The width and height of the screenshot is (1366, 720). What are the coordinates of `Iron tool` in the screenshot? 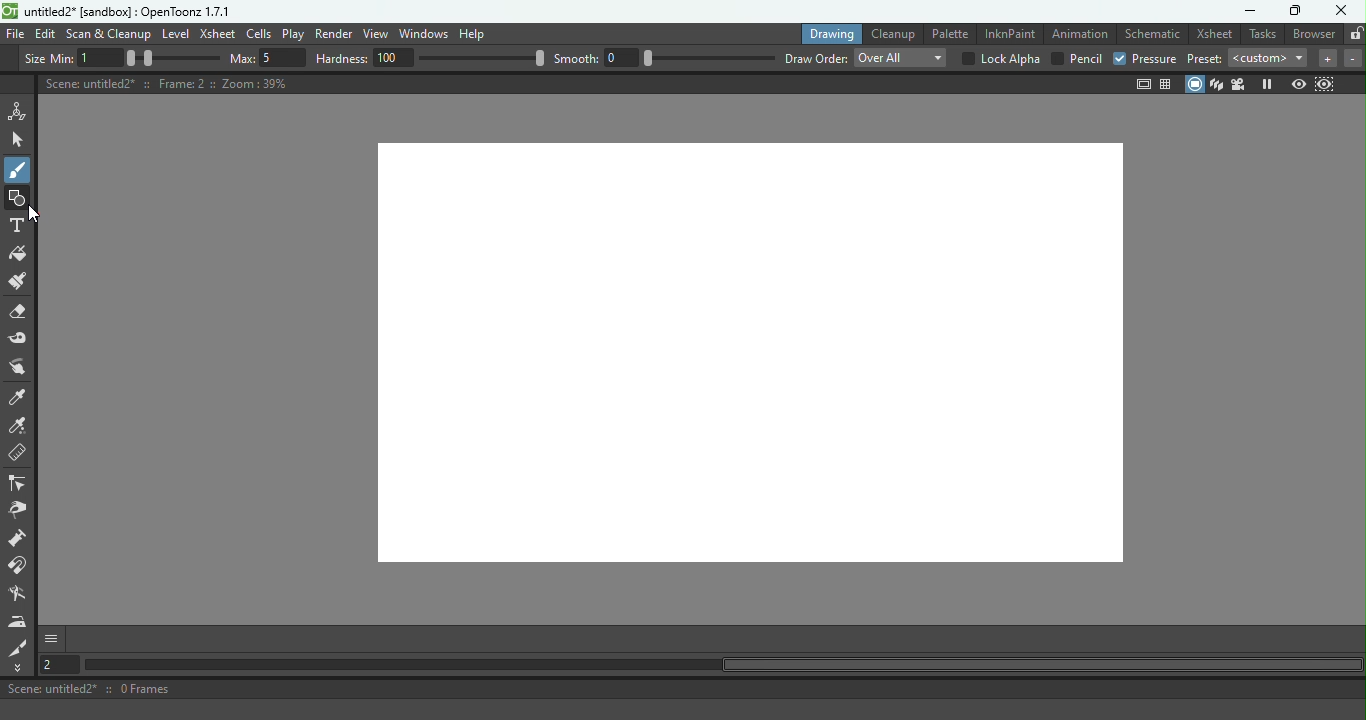 It's located at (18, 622).